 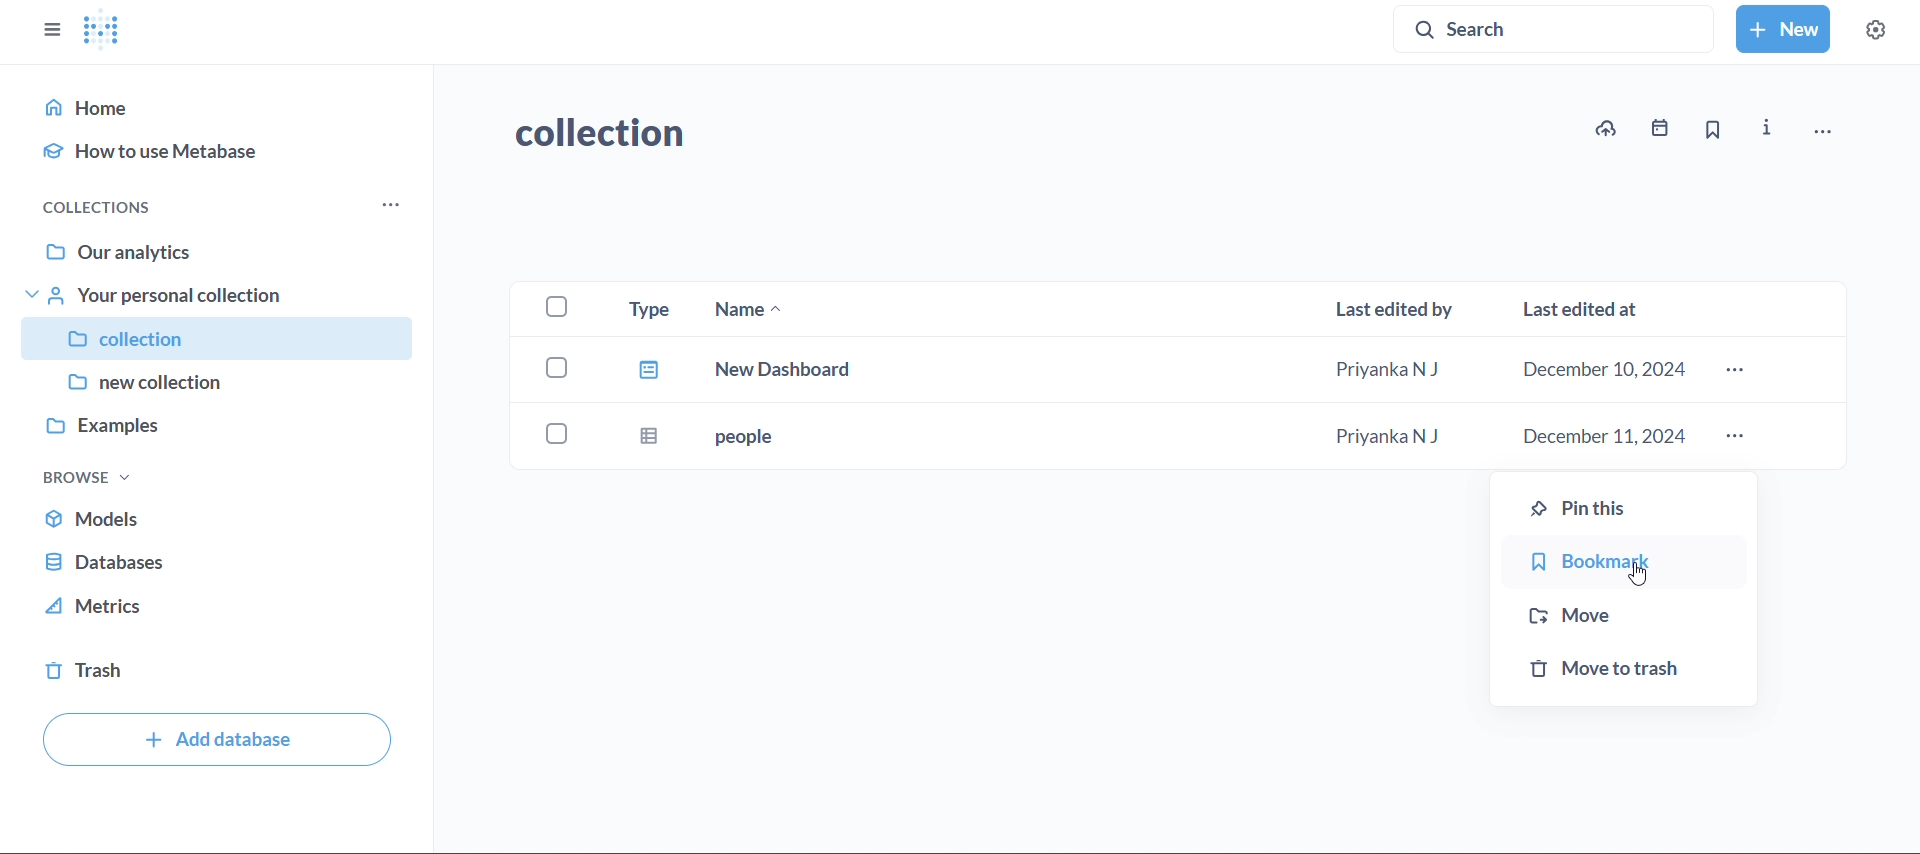 What do you see at coordinates (1657, 129) in the screenshot?
I see `events` at bounding box center [1657, 129].